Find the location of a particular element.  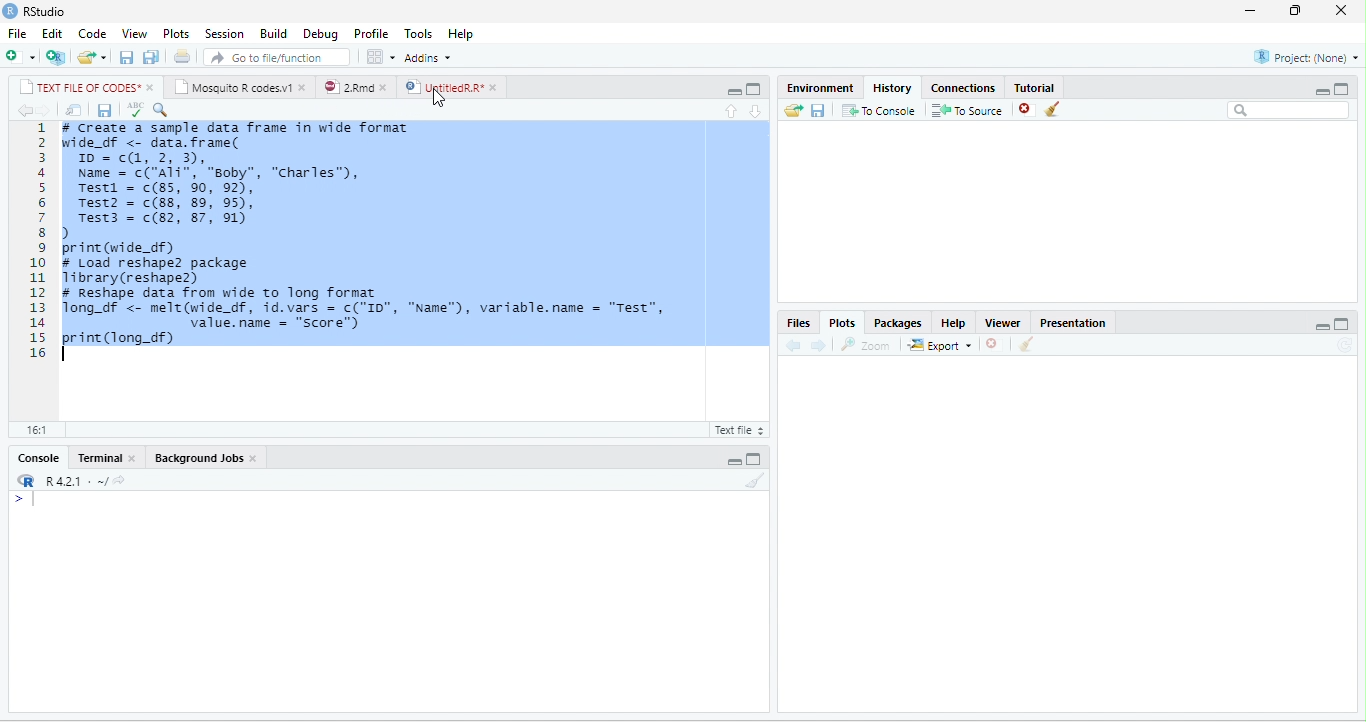

1:1 is located at coordinates (35, 430).